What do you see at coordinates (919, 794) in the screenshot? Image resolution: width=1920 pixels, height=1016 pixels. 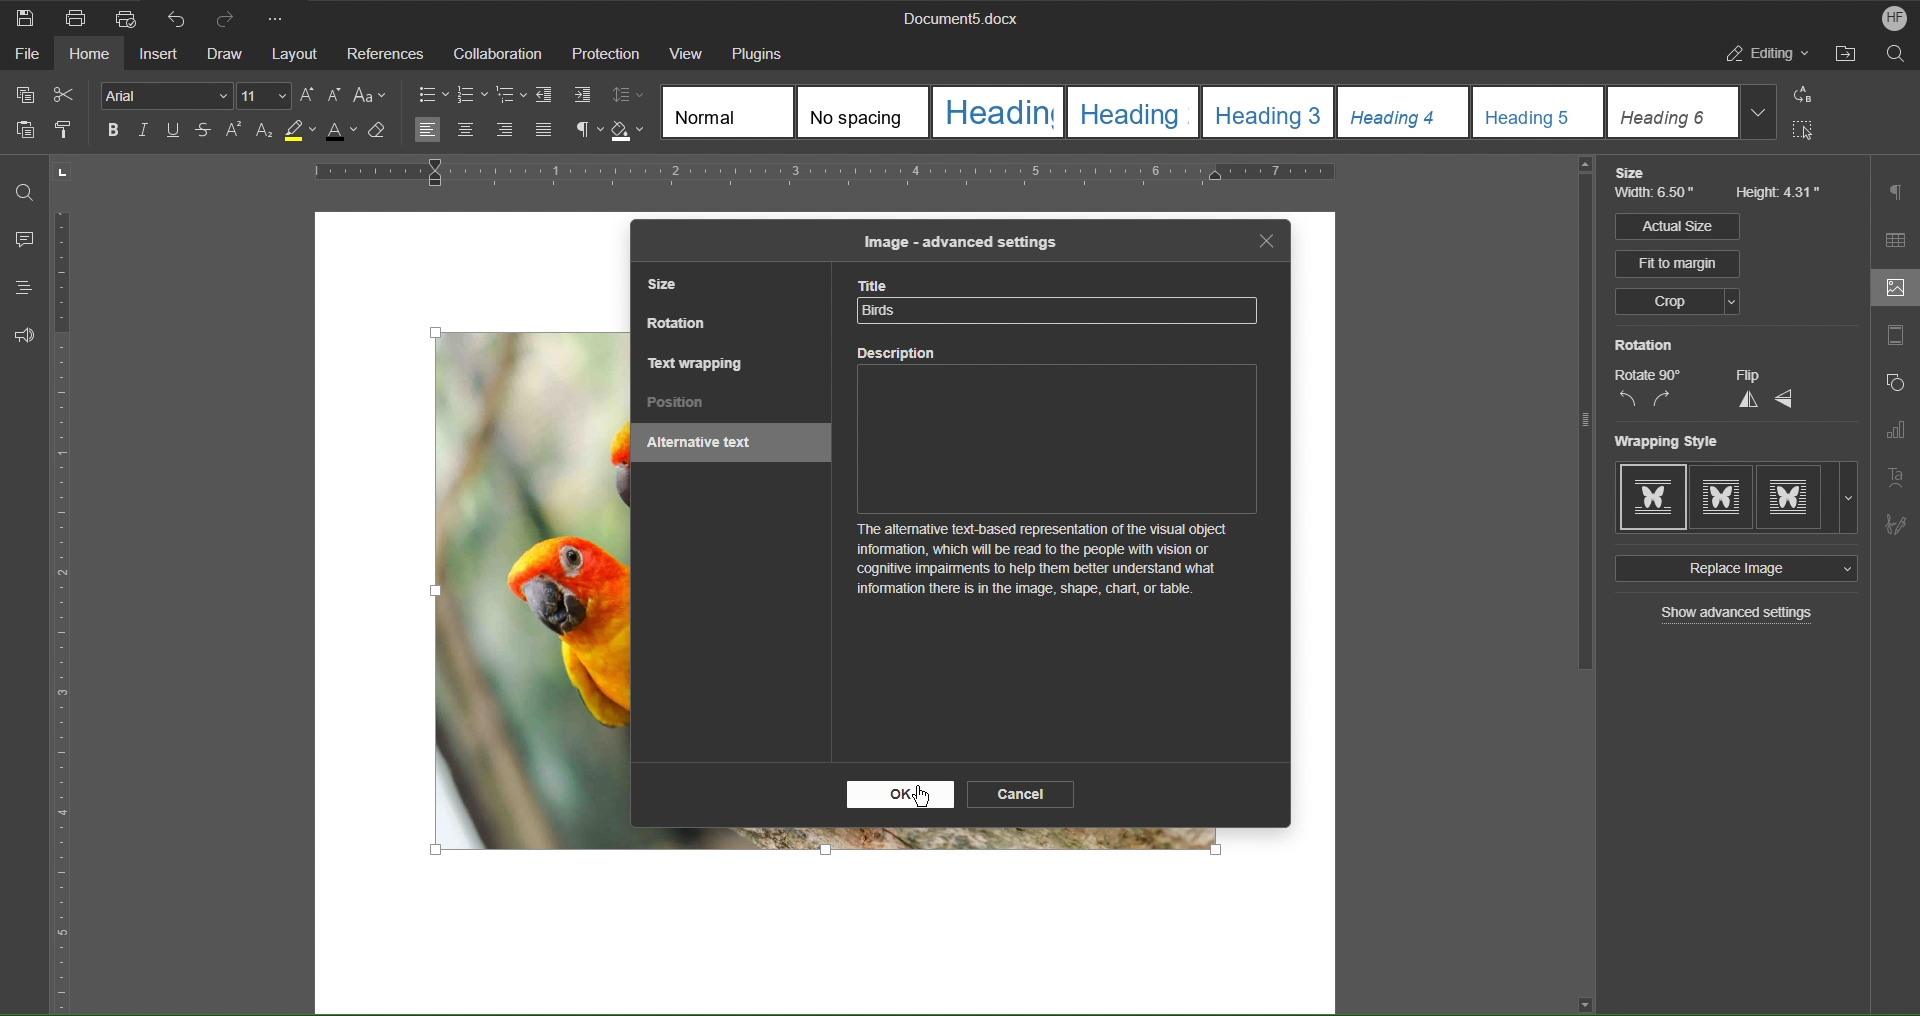 I see `Cursor` at bounding box center [919, 794].